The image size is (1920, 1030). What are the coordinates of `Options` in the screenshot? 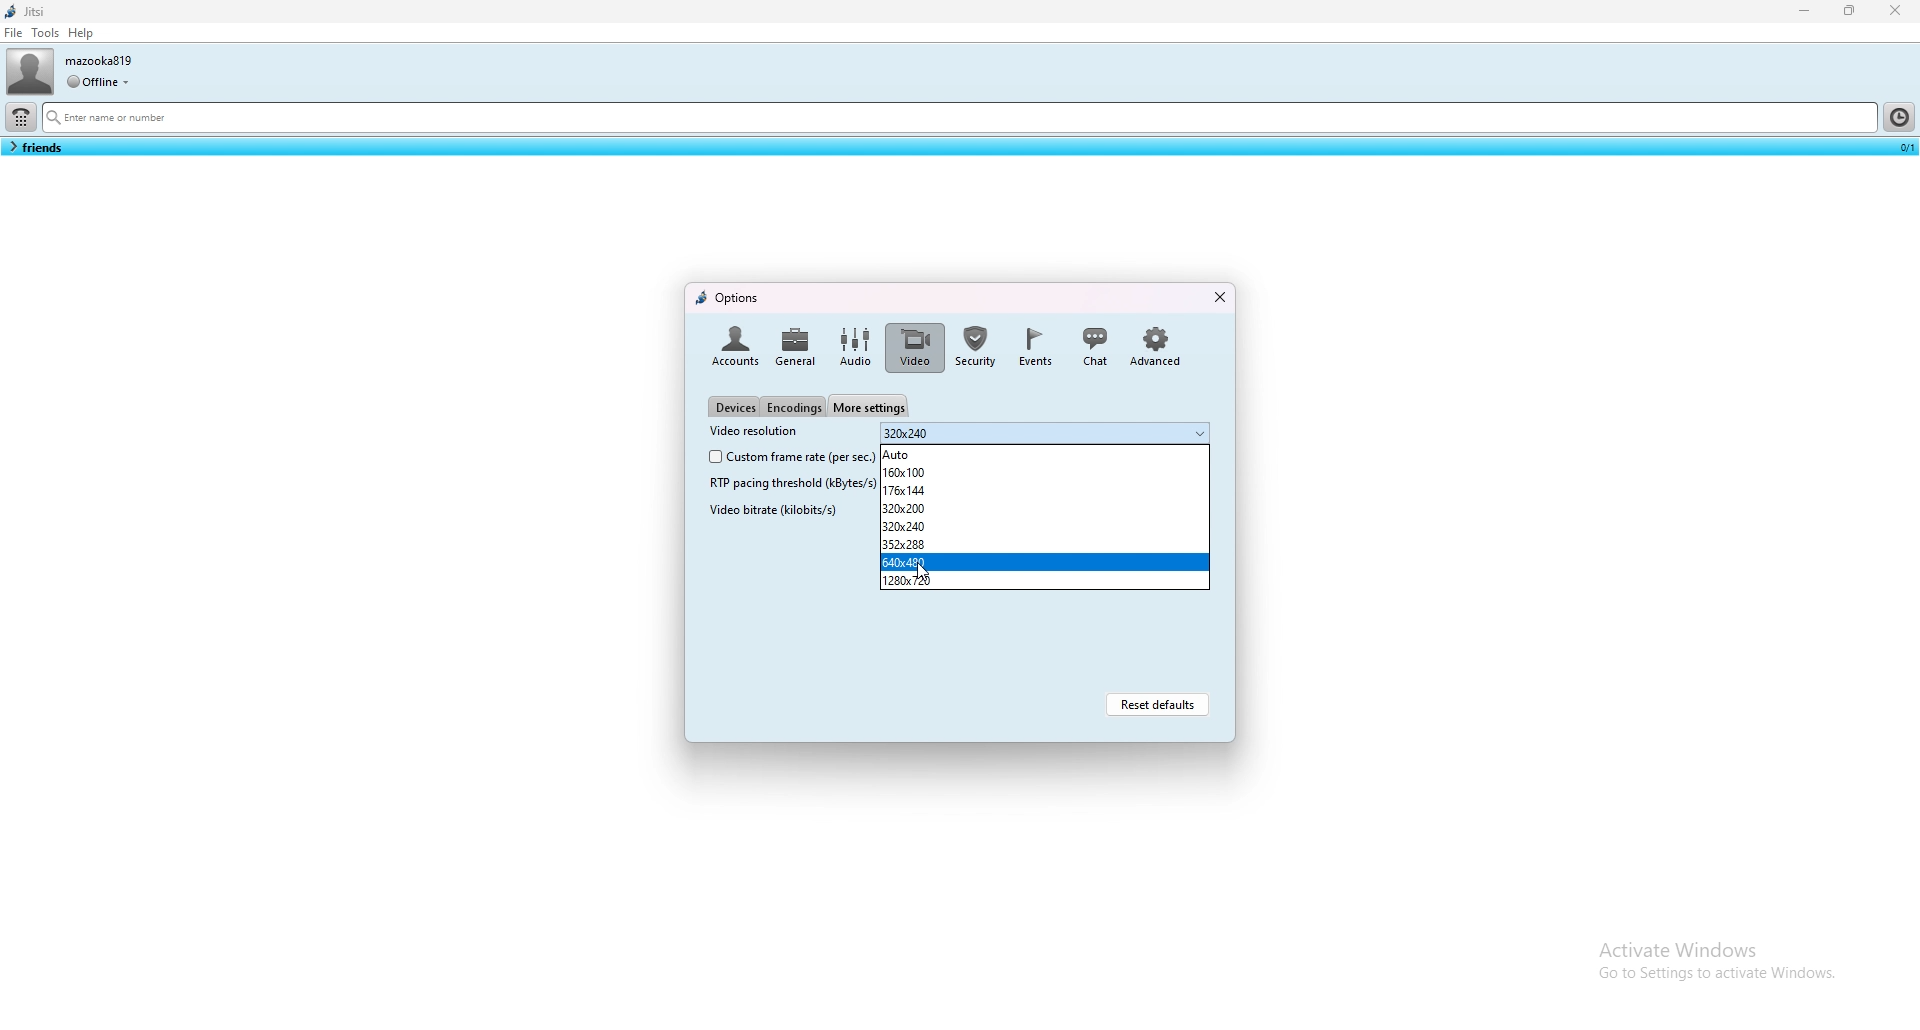 It's located at (729, 296).